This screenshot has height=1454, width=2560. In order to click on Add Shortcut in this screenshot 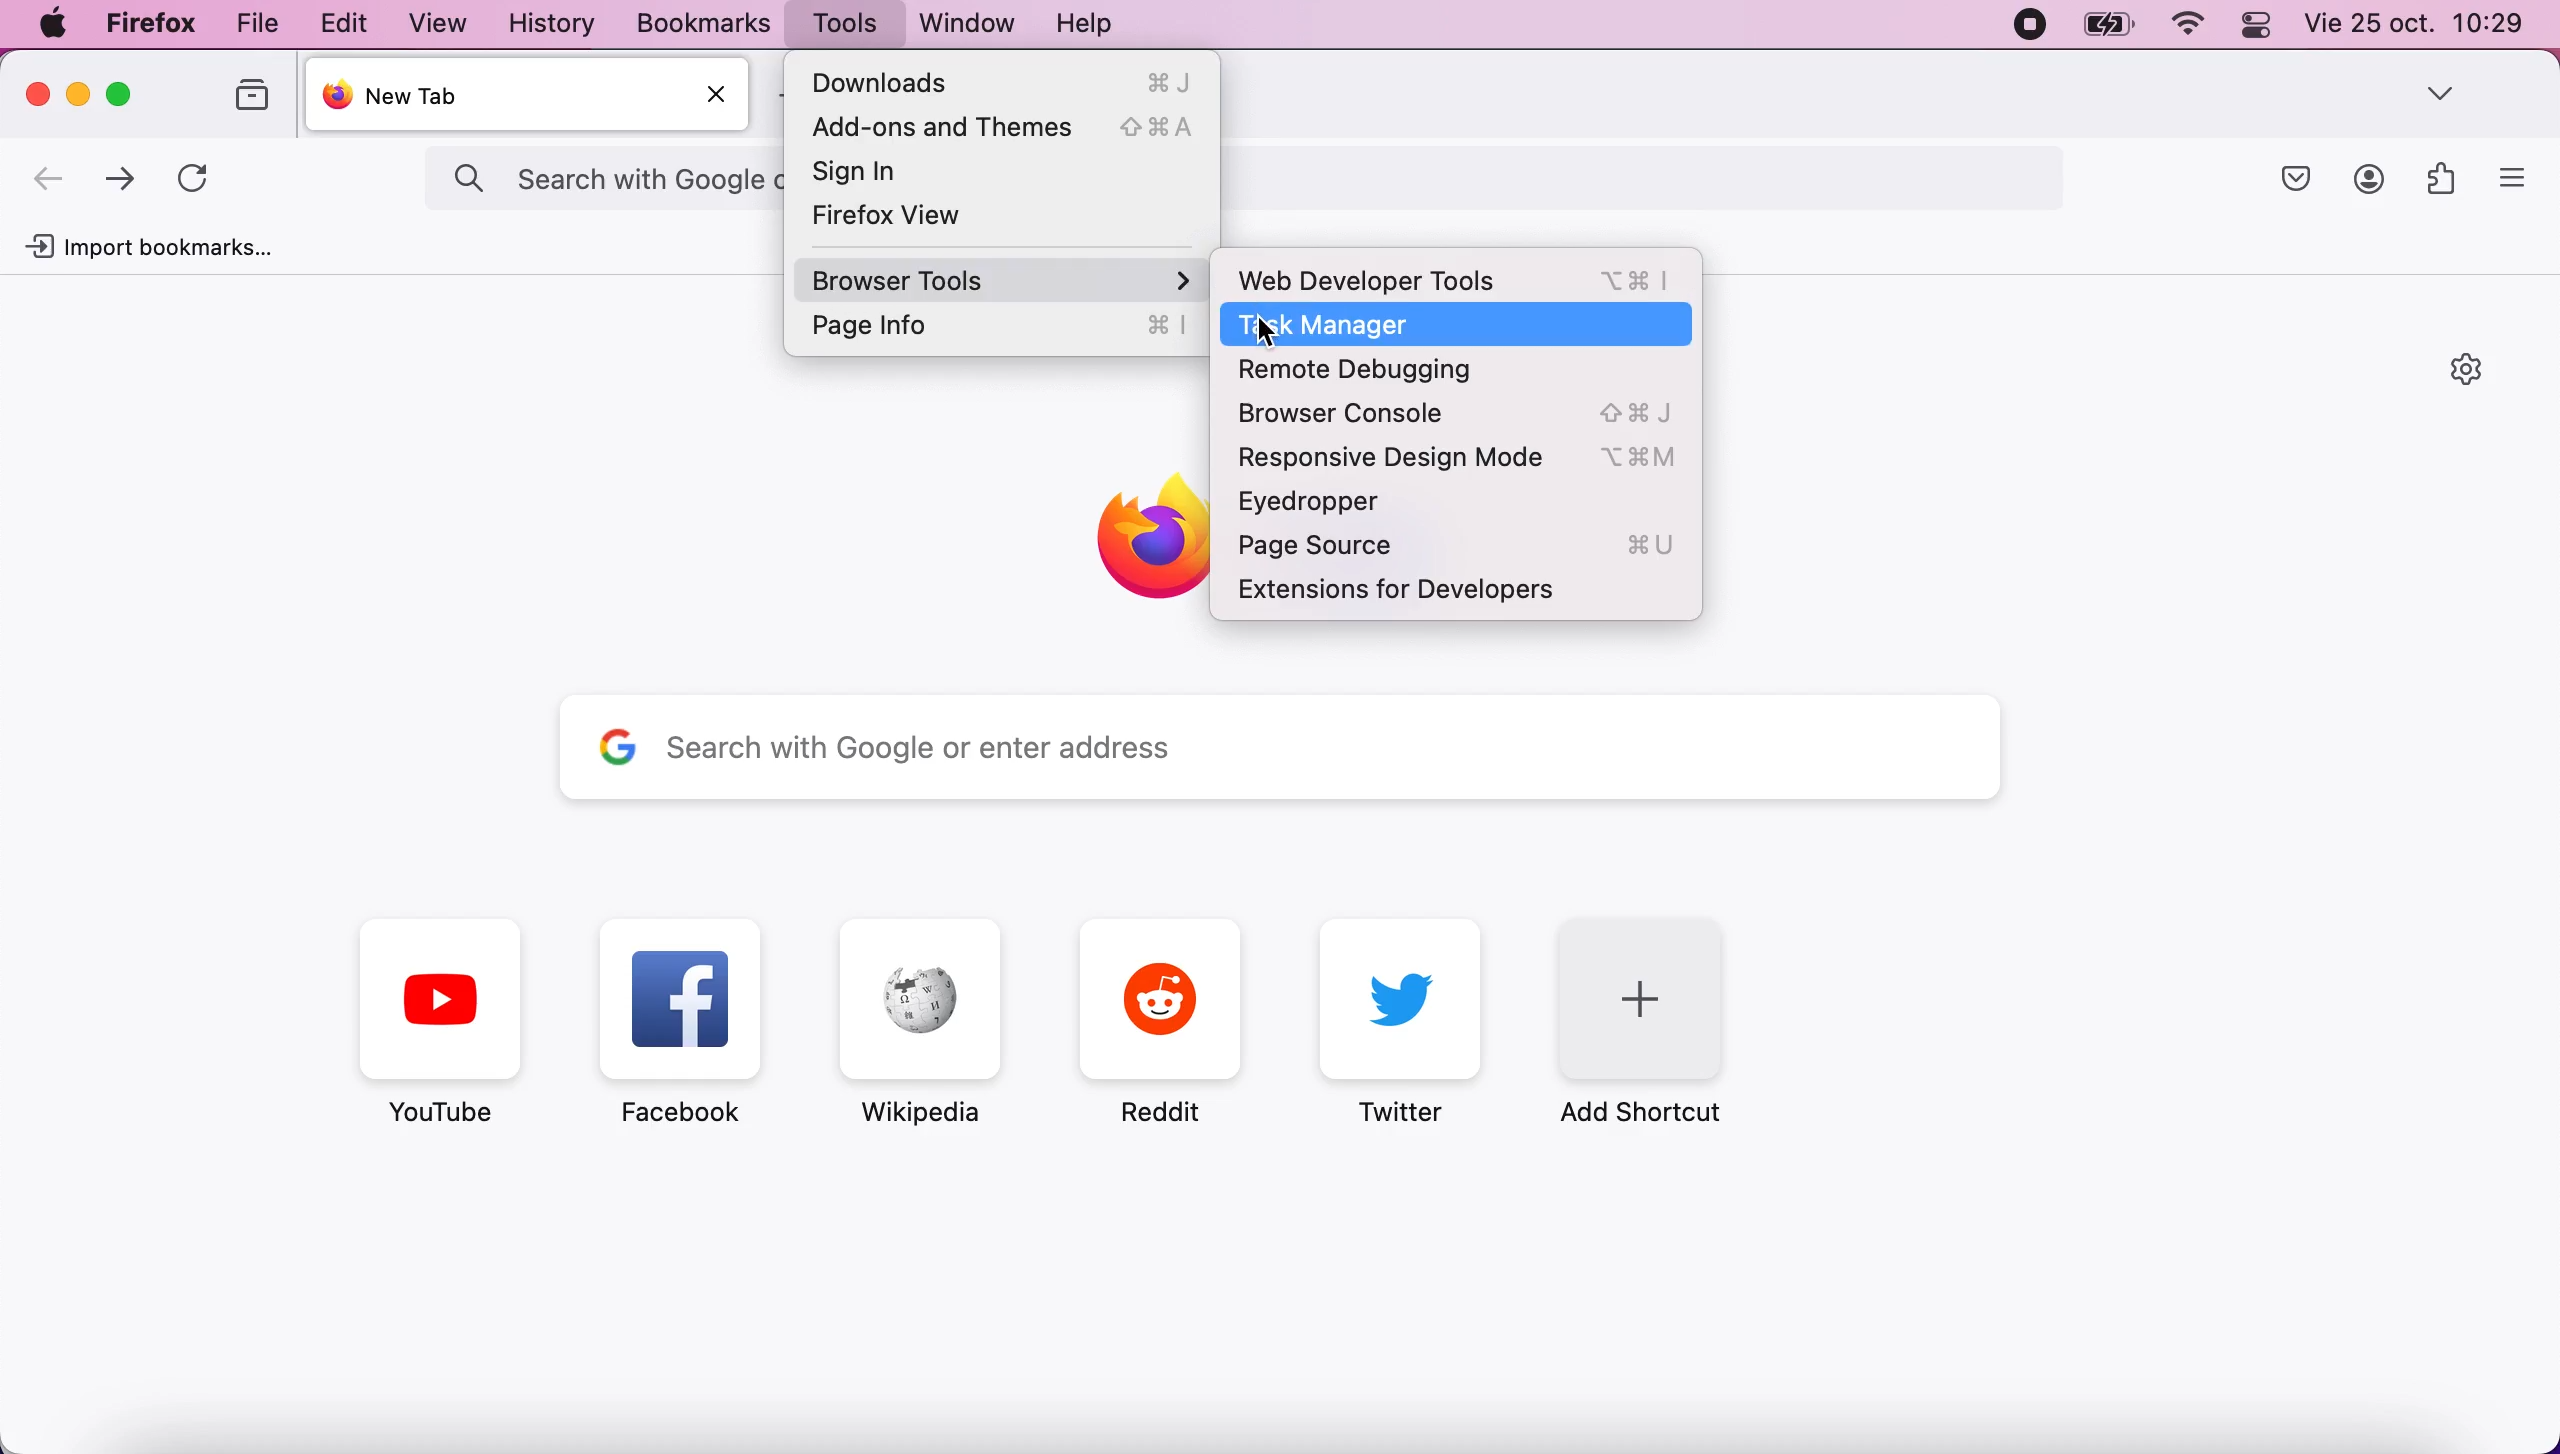, I will do `click(1655, 1021)`.